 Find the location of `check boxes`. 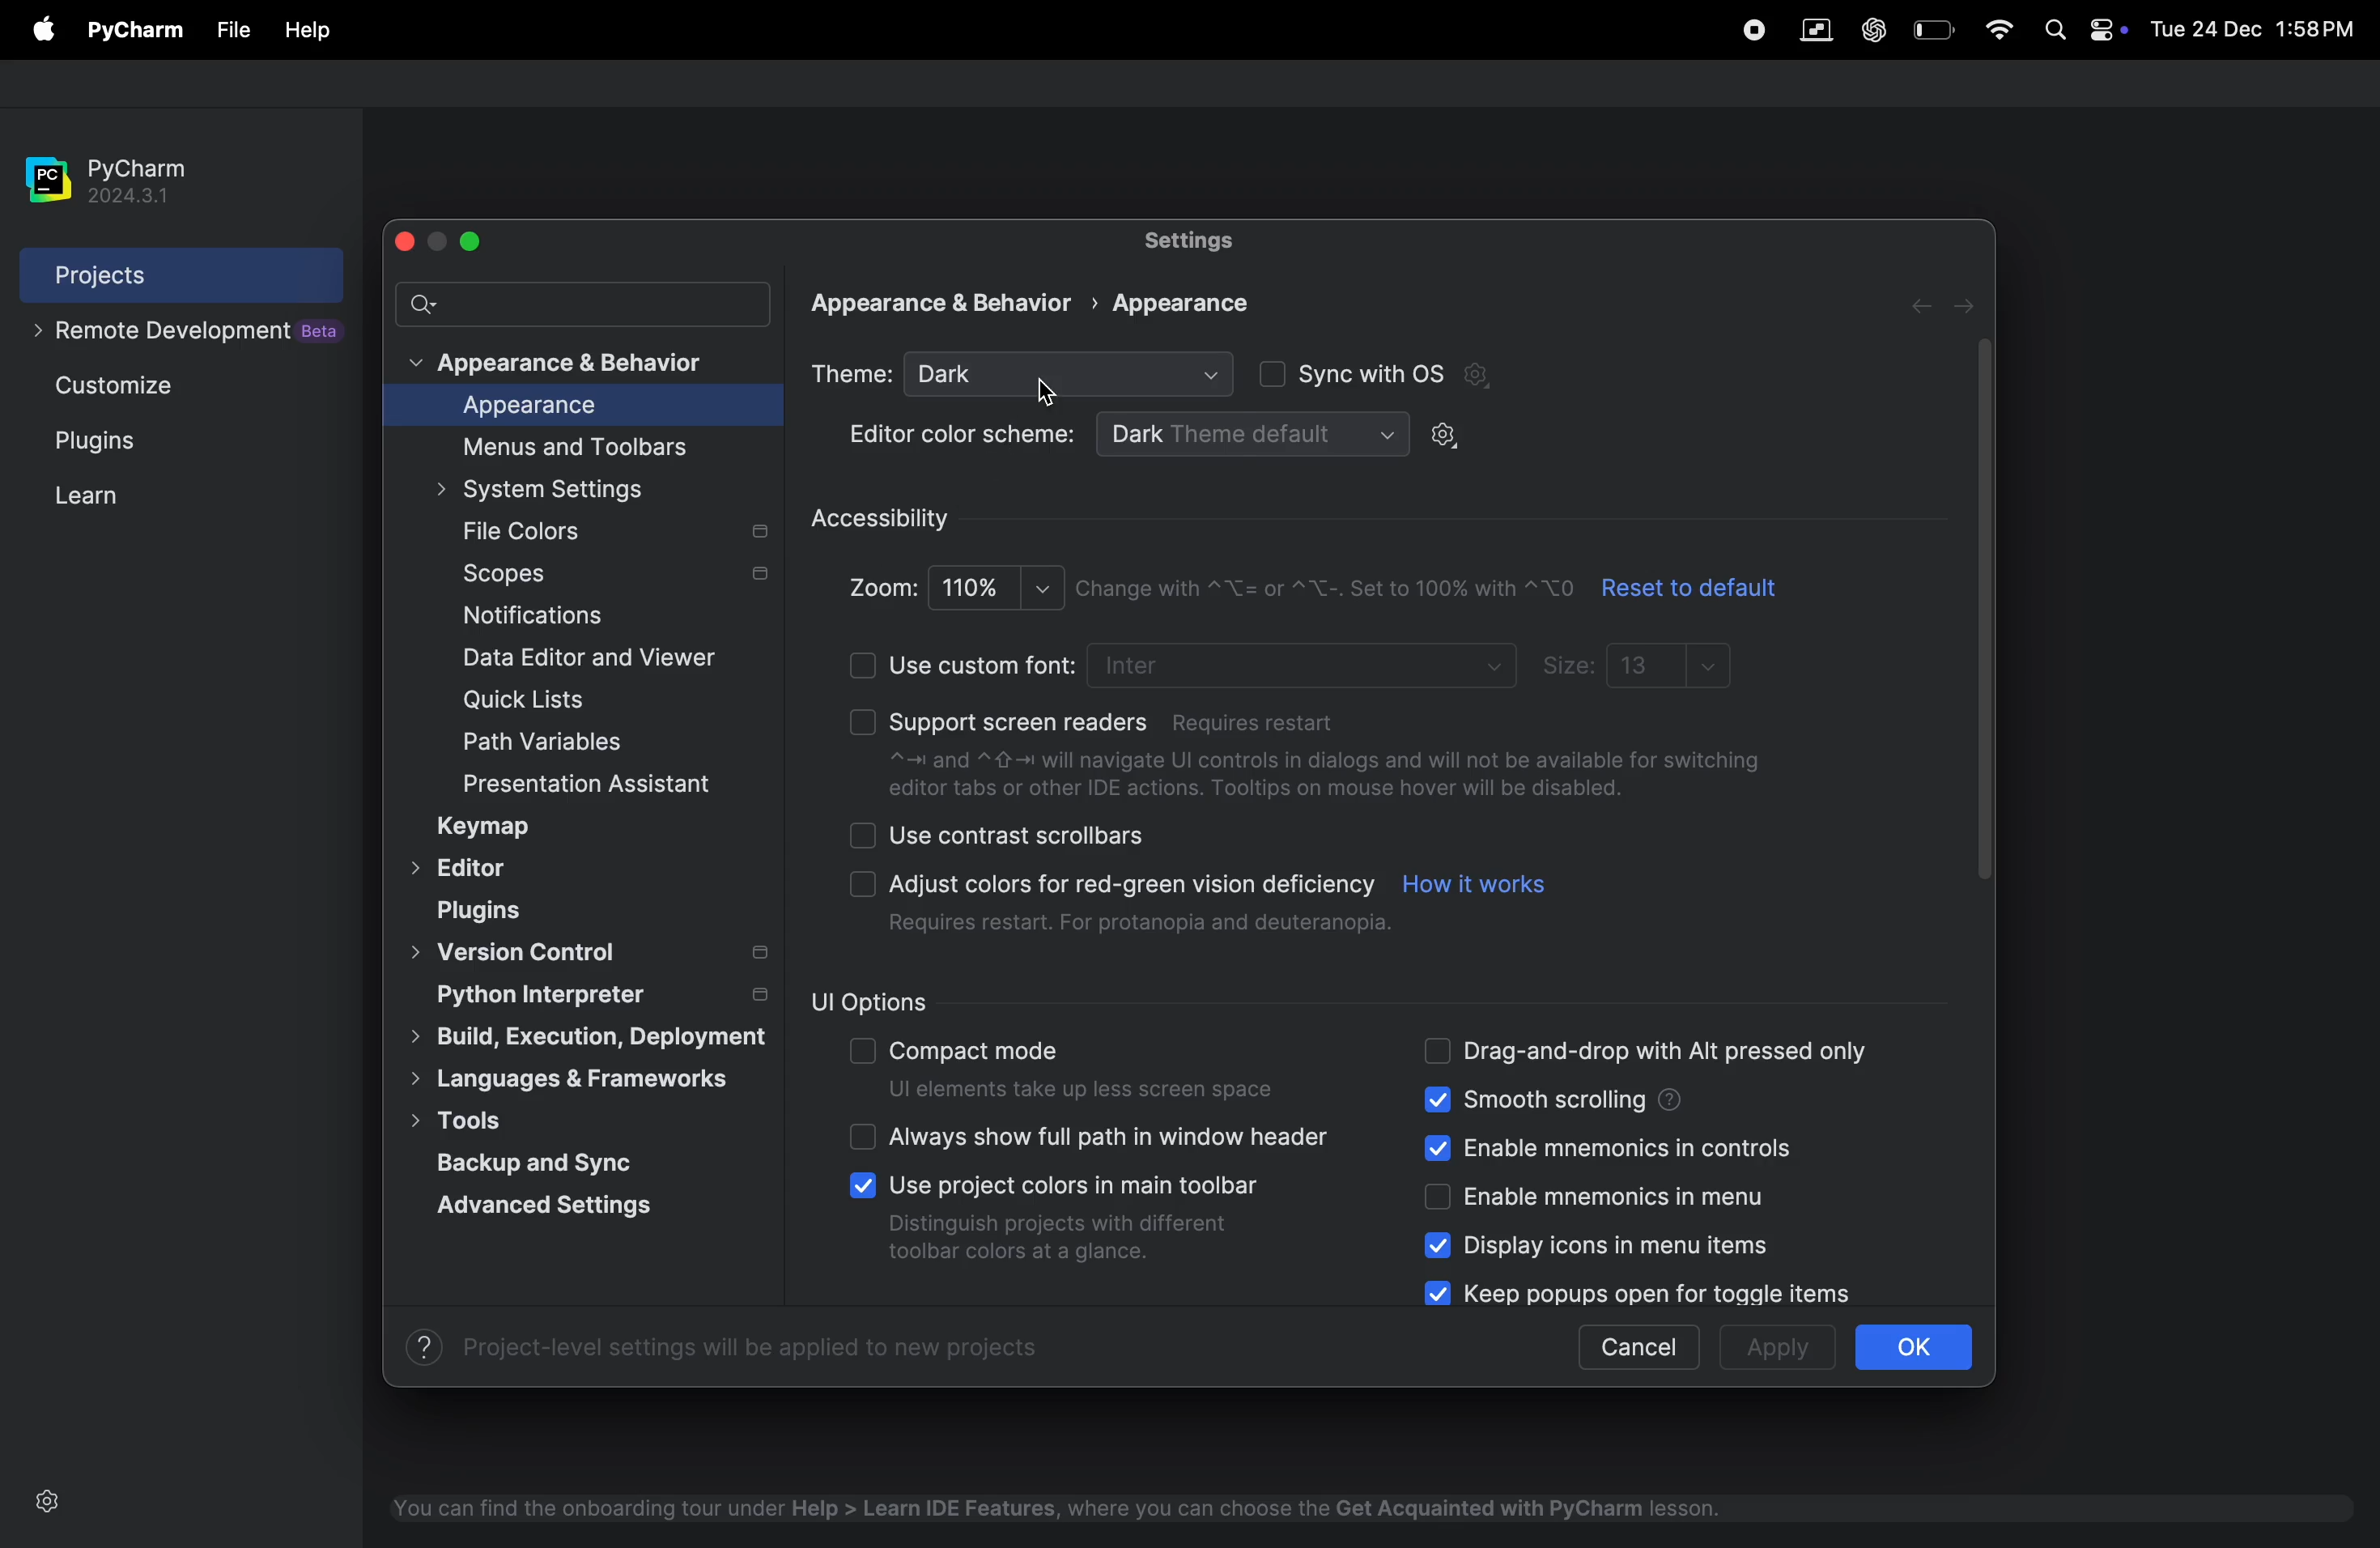

check boxes is located at coordinates (862, 721).